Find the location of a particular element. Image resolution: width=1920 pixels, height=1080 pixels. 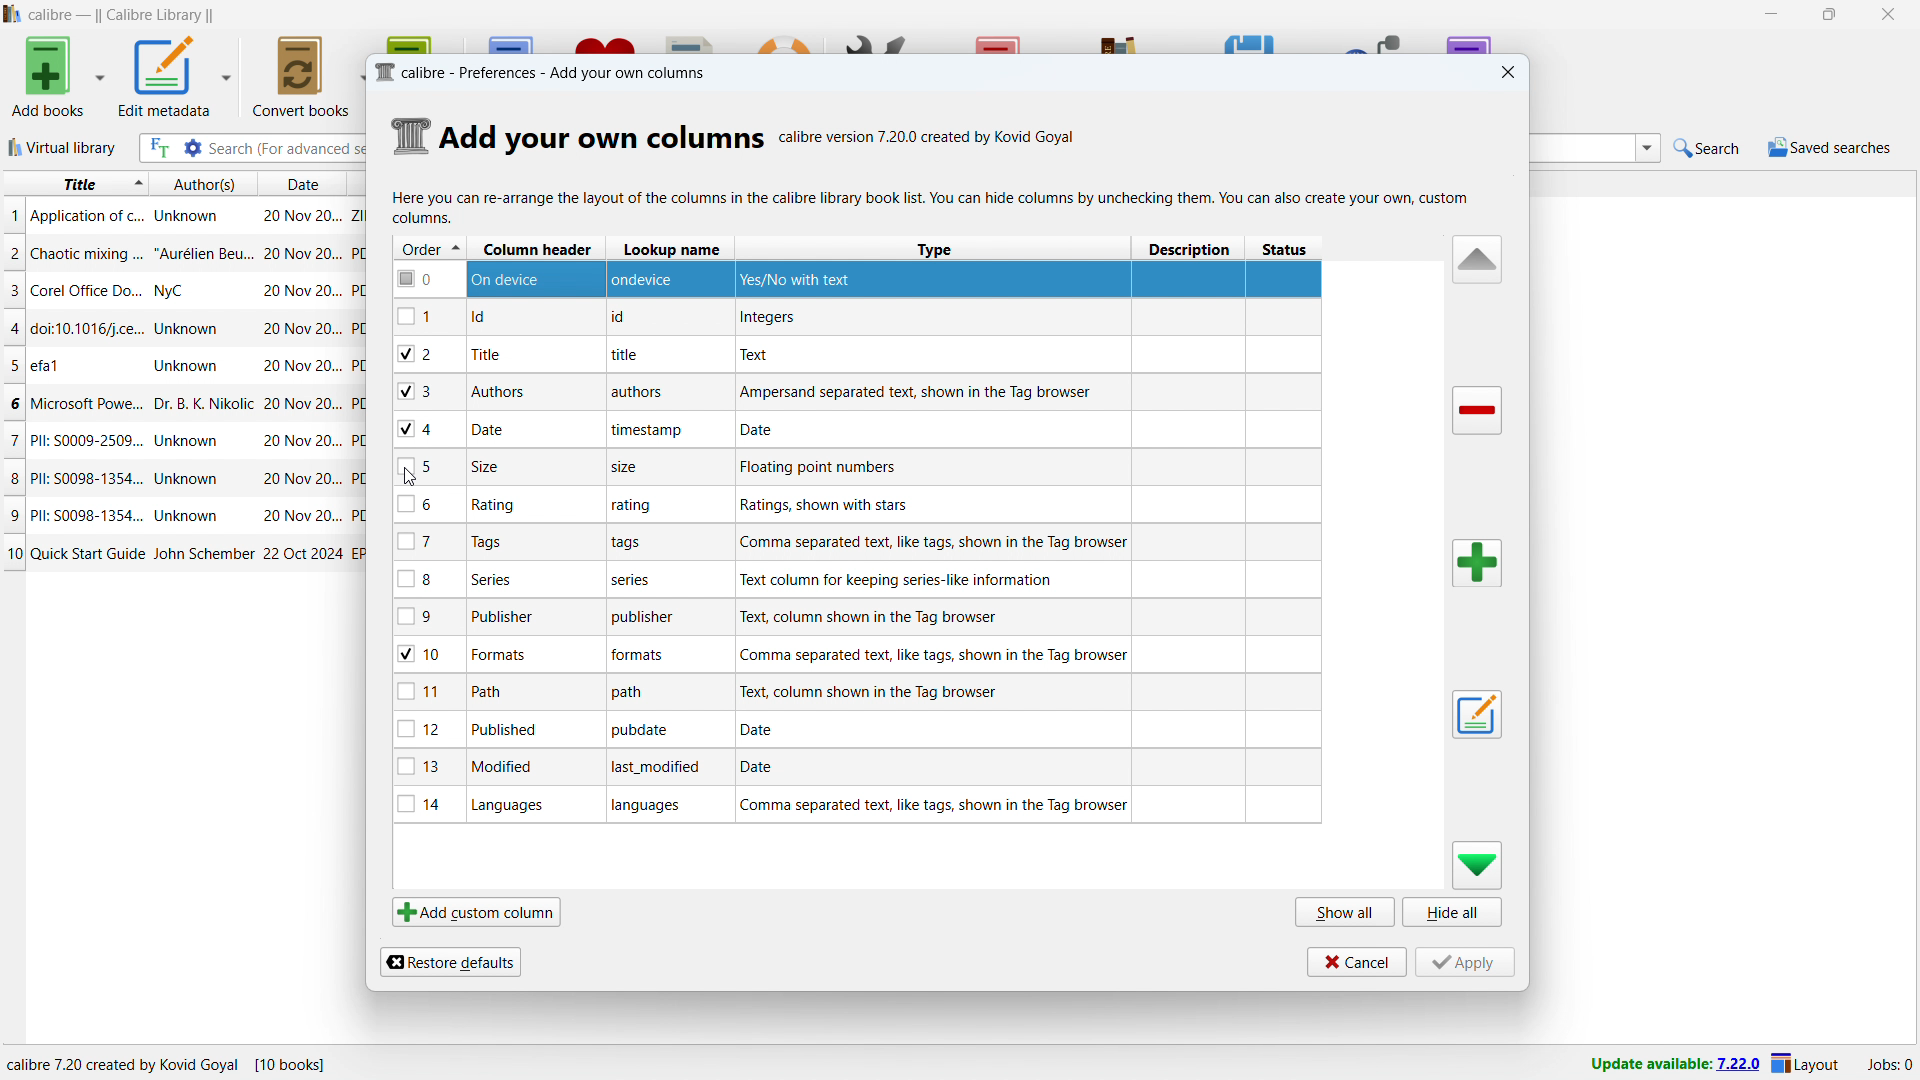

title is located at coordinates (88, 441).